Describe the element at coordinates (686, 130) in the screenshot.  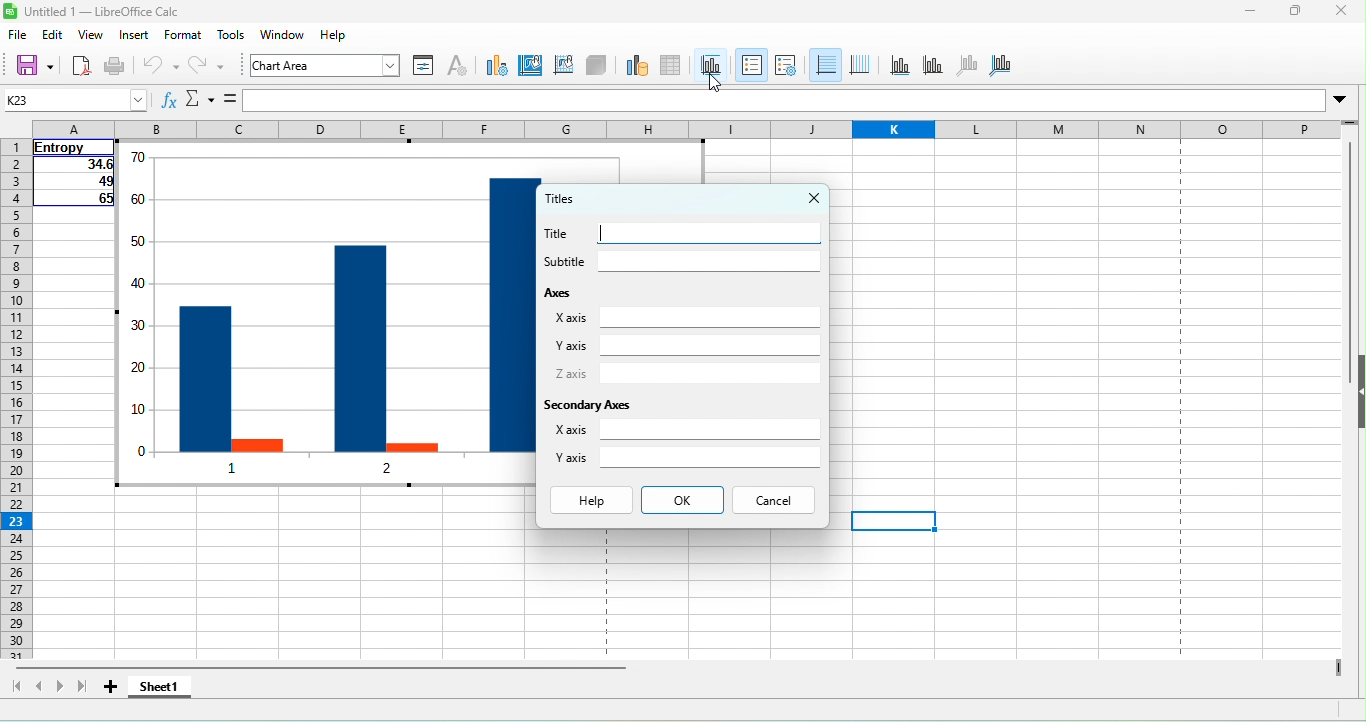
I see `column headings` at that location.